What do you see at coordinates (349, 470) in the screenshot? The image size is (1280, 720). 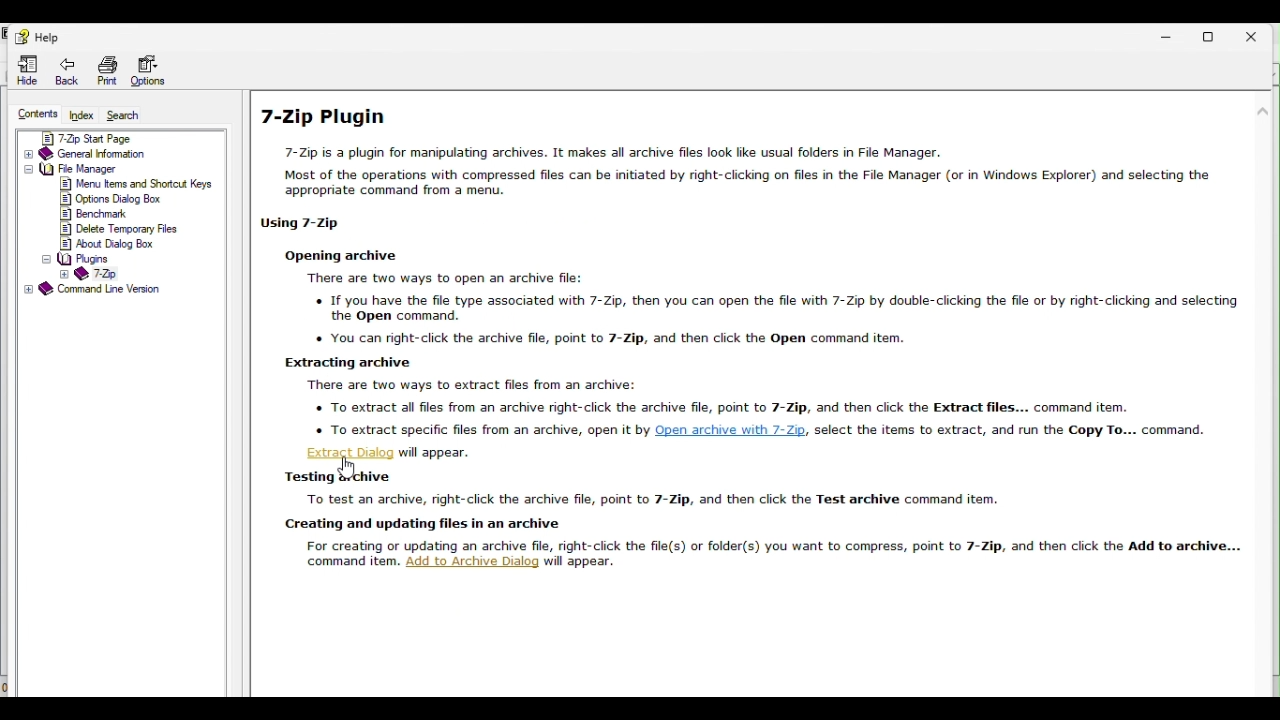 I see `Cursor` at bounding box center [349, 470].